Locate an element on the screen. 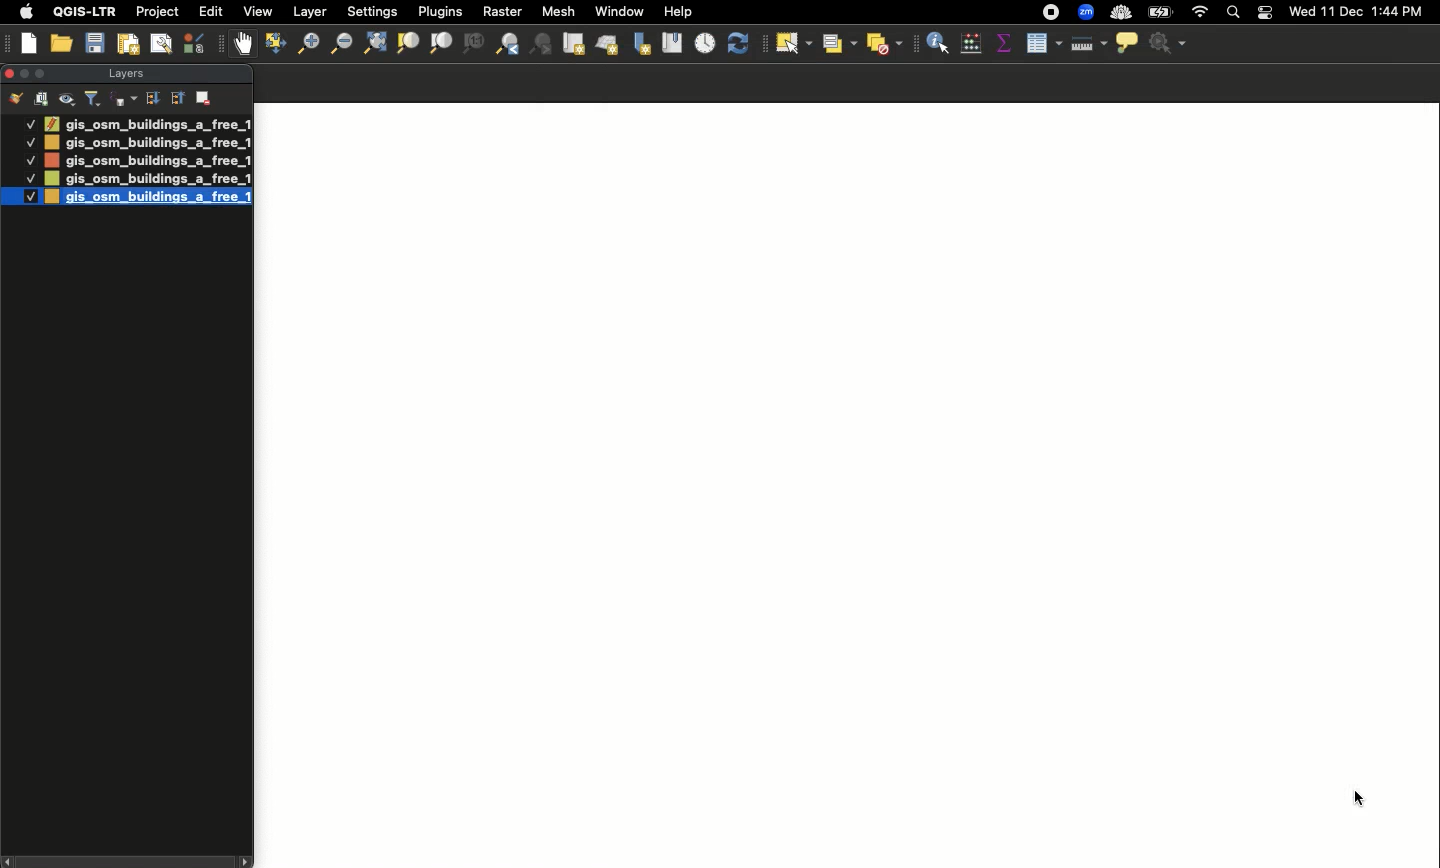 This screenshot has height=868, width=1440. Style manager is located at coordinates (273, 44).